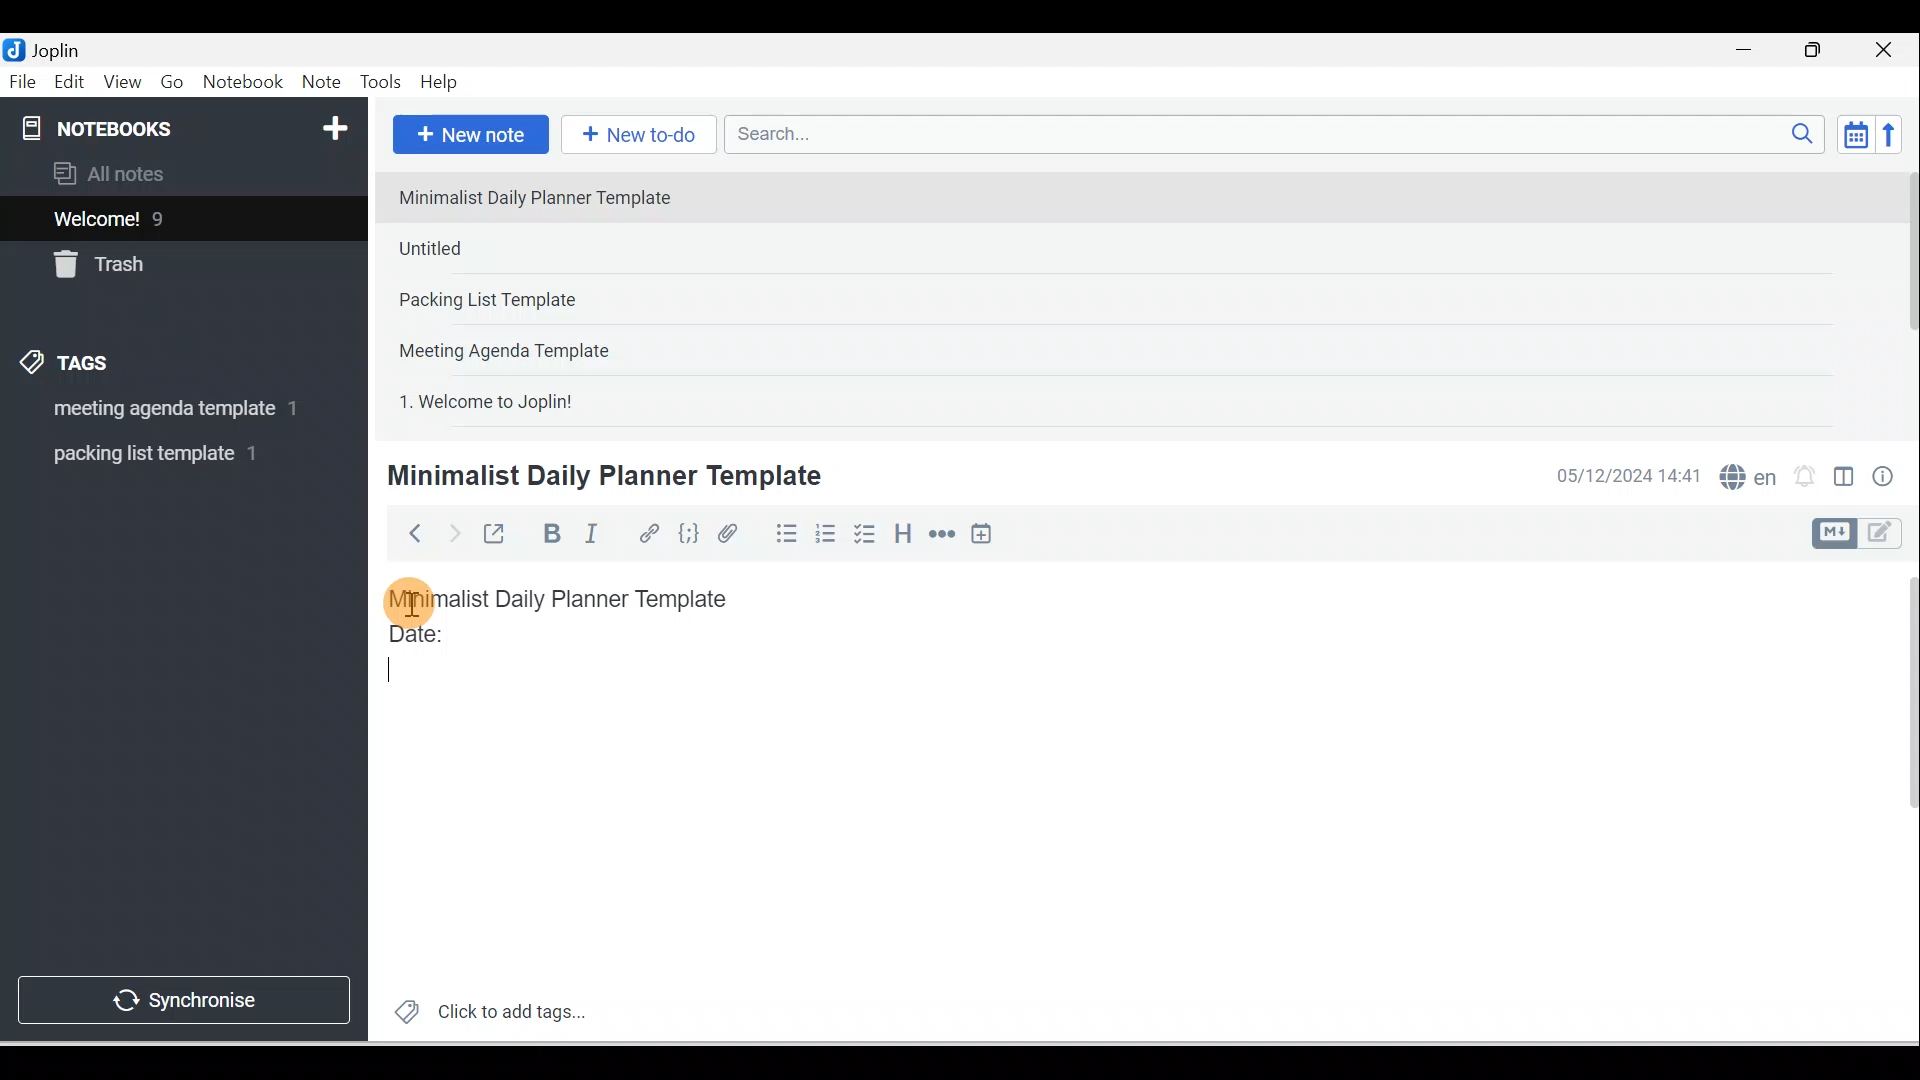 The image size is (1920, 1080). I want to click on Horizontal rule, so click(944, 534).